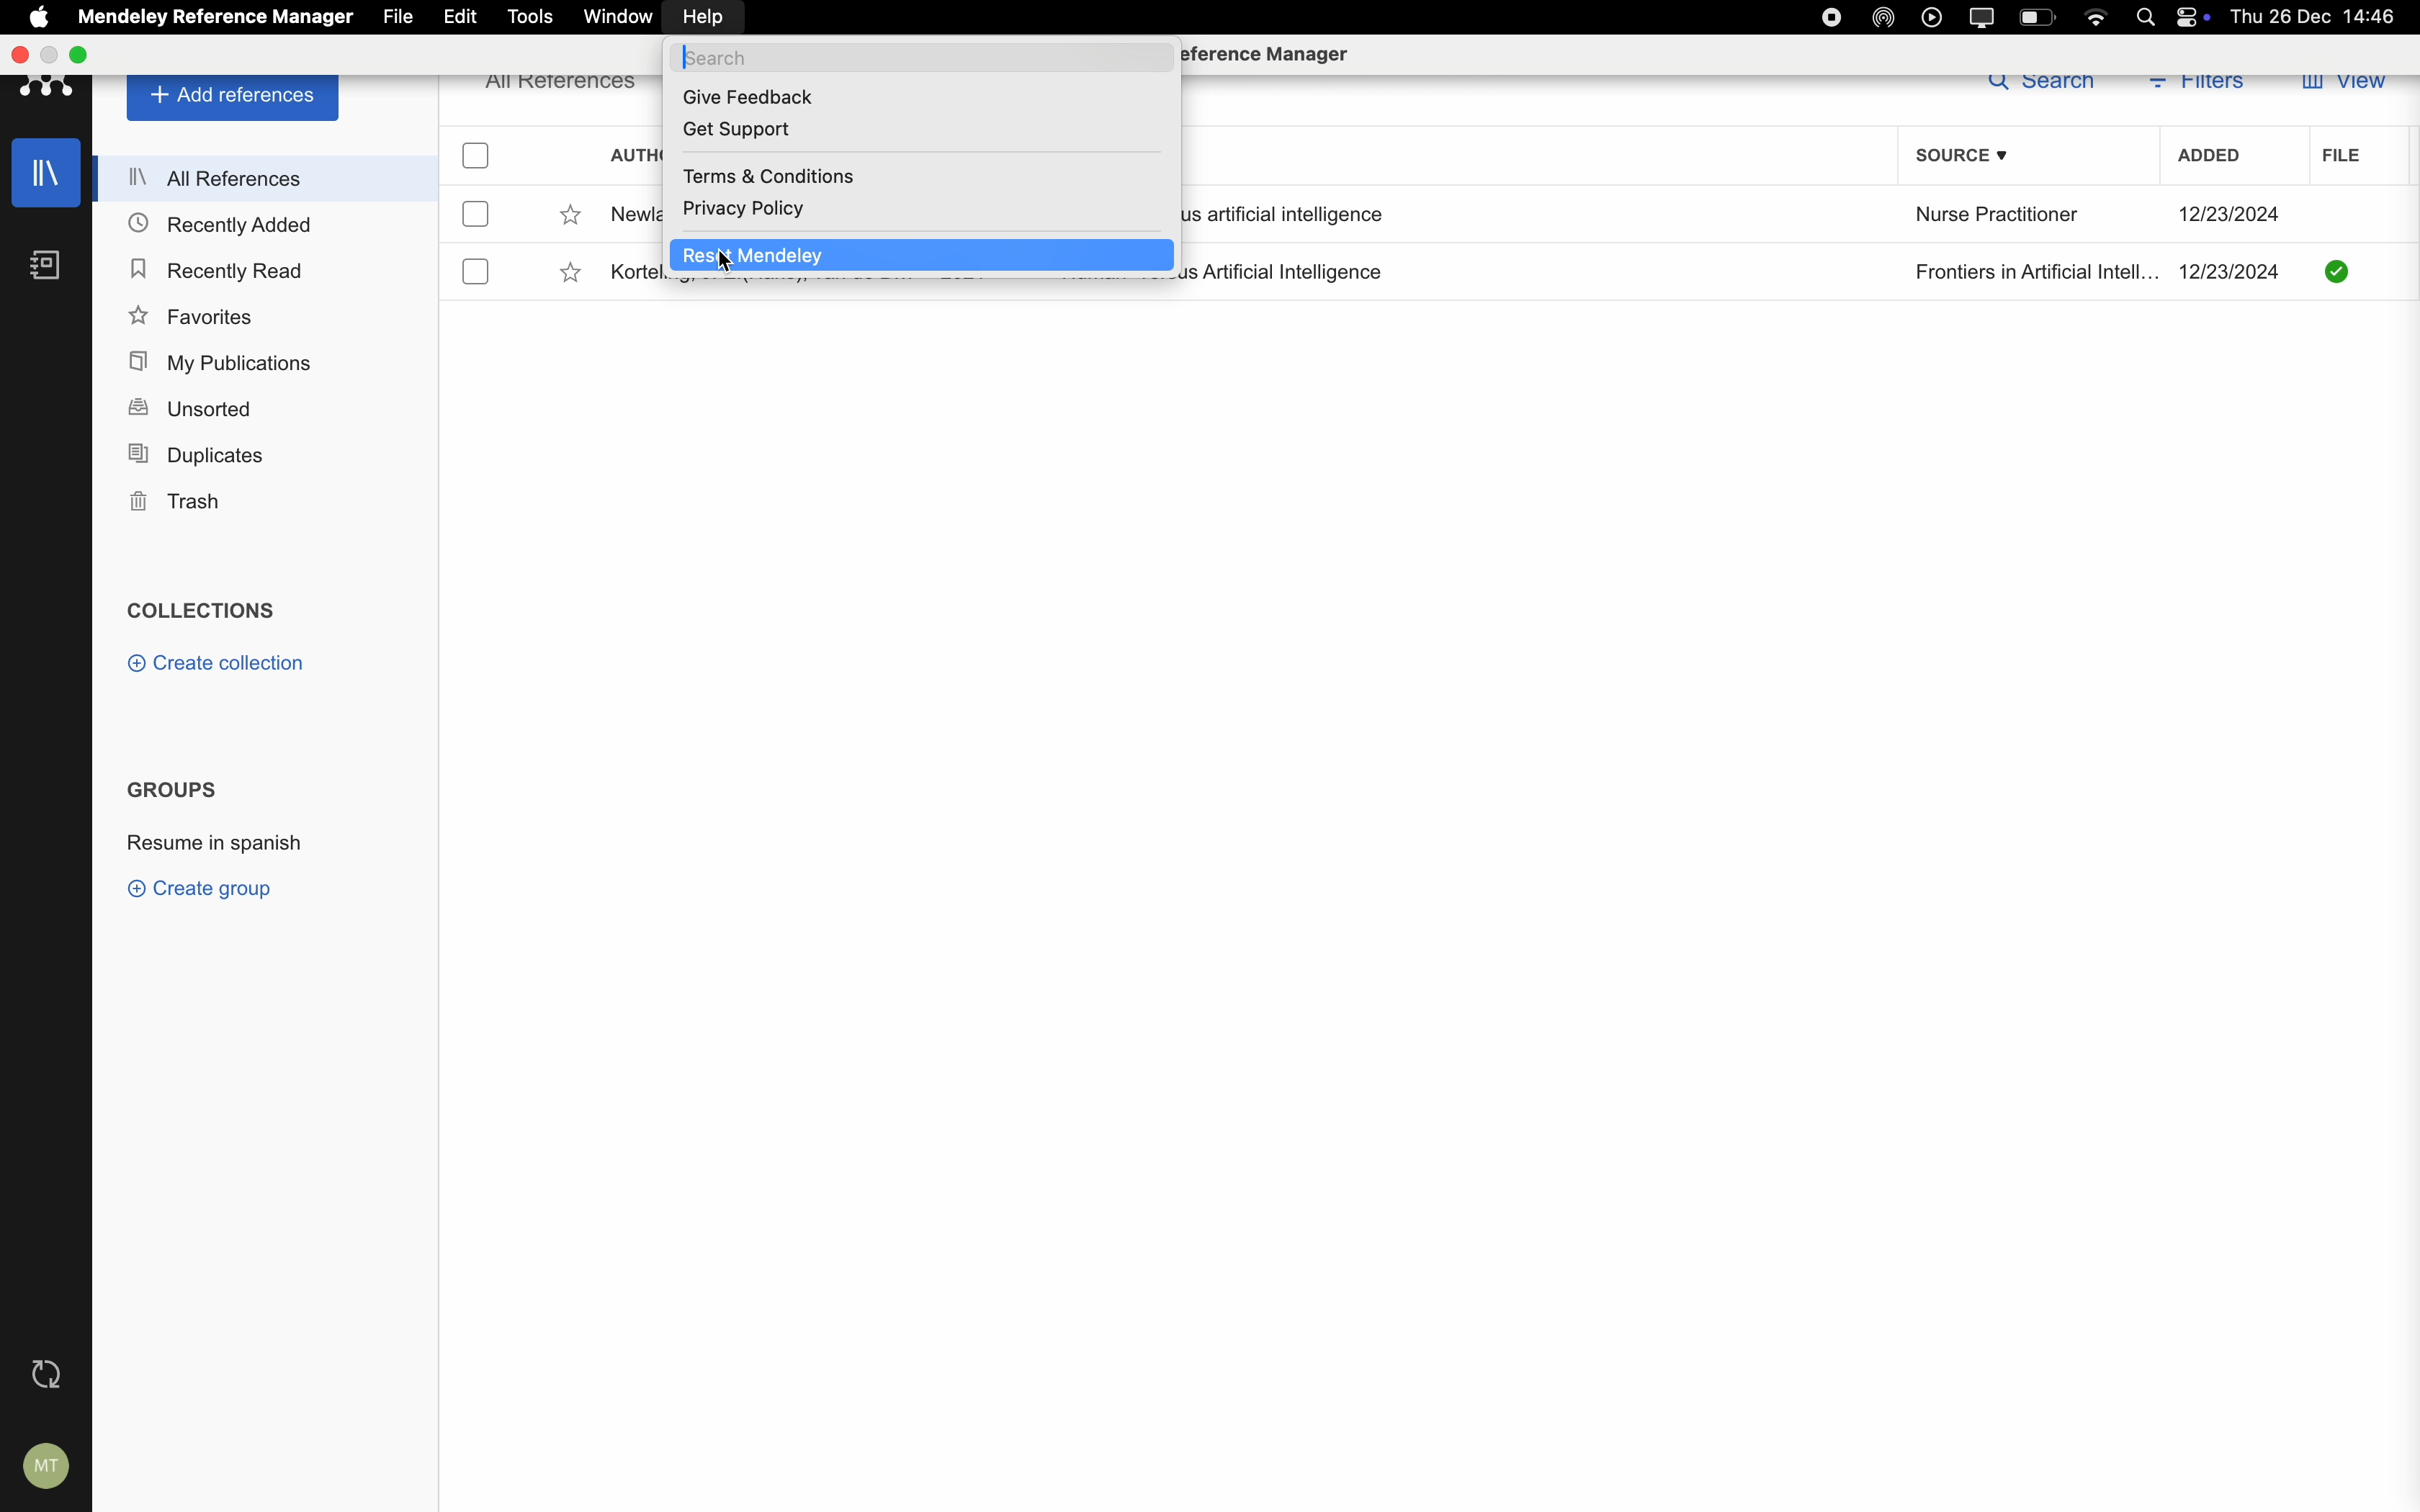 The height and width of the screenshot is (1512, 2420). Describe the element at coordinates (475, 157) in the screenshot. I see `checkbox` at that location.